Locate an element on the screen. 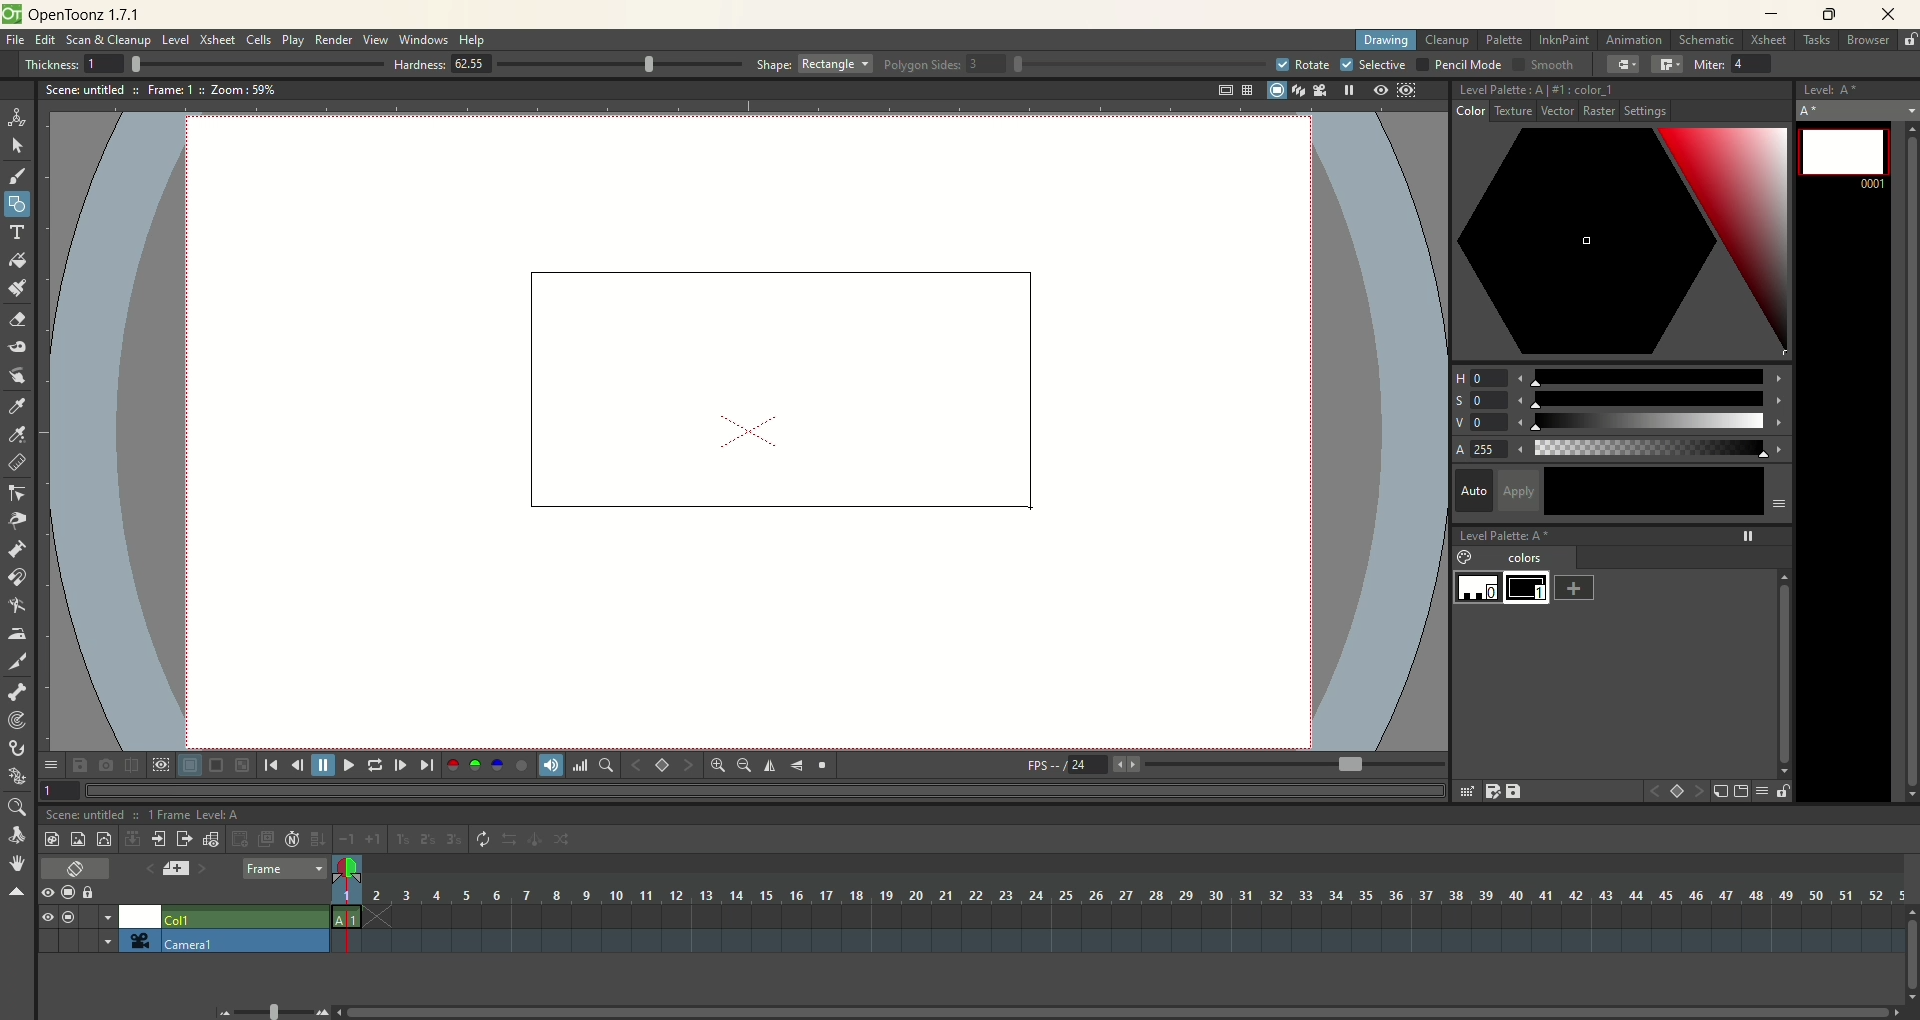 This screenshot has height=1020, width=1920. camera1 is located at coordinates (245, 941).